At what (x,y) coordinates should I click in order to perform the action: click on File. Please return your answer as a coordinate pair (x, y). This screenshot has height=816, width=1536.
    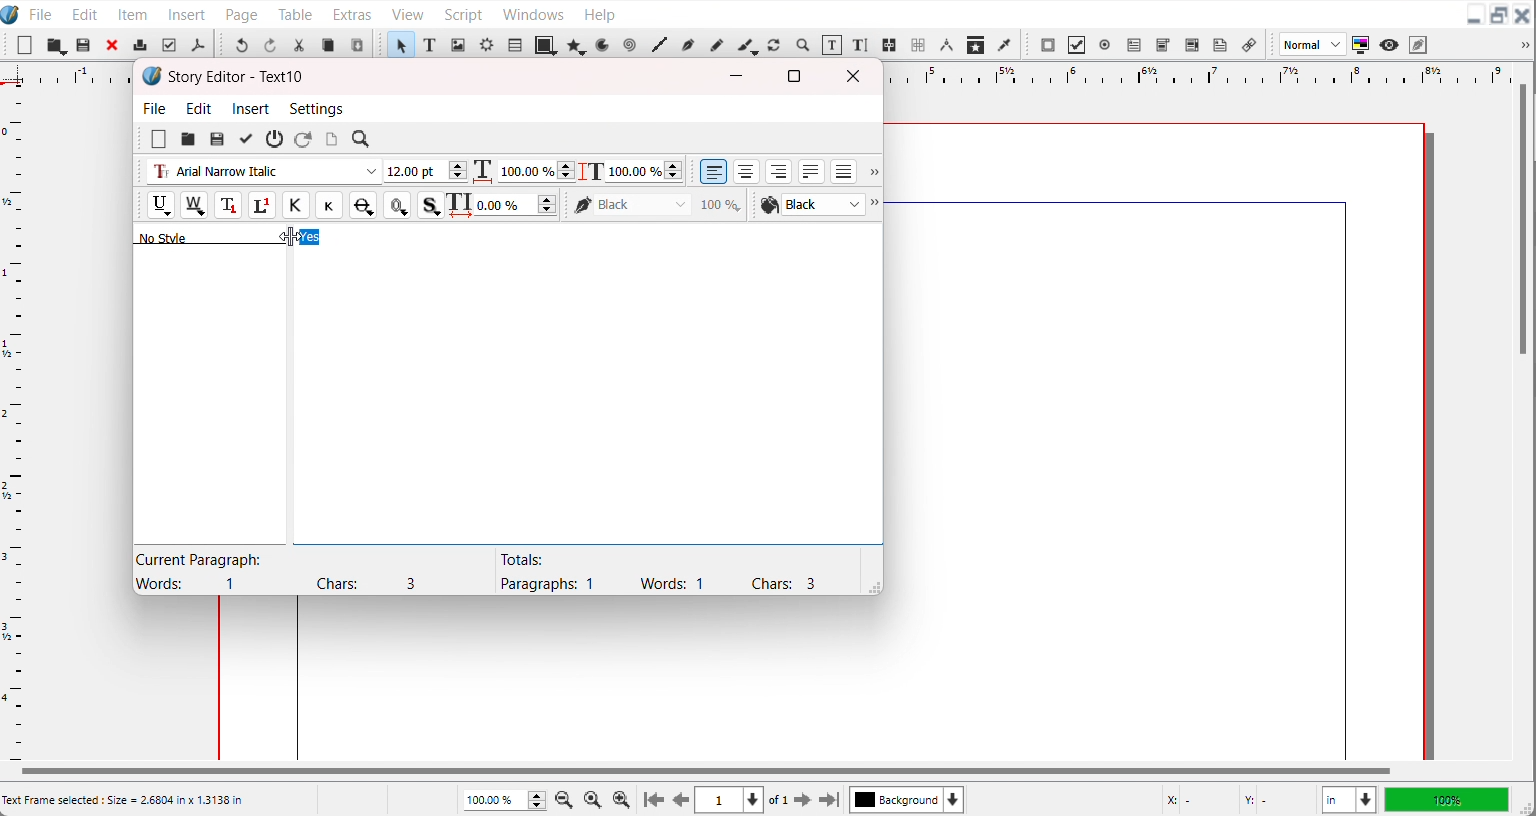
    Looking at the image, I should click on (41, 13).